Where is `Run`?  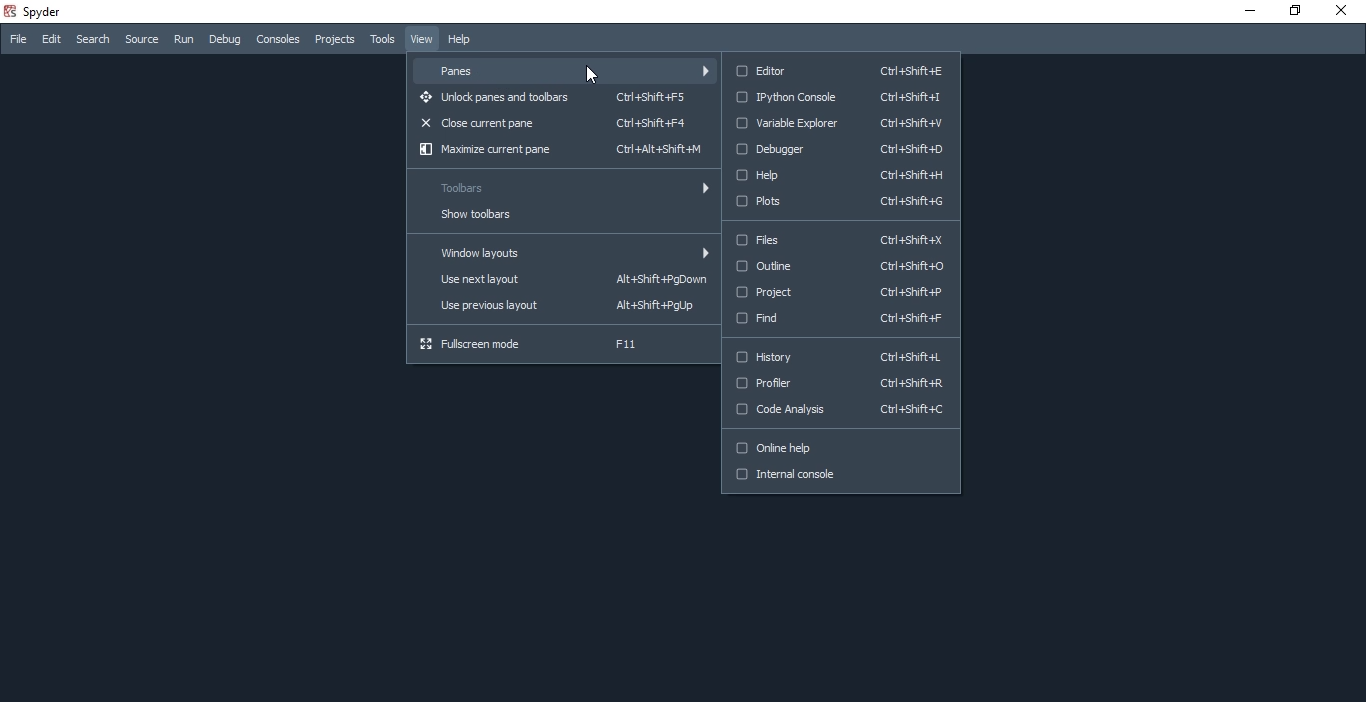 Run is located at coordinates (183, 39).